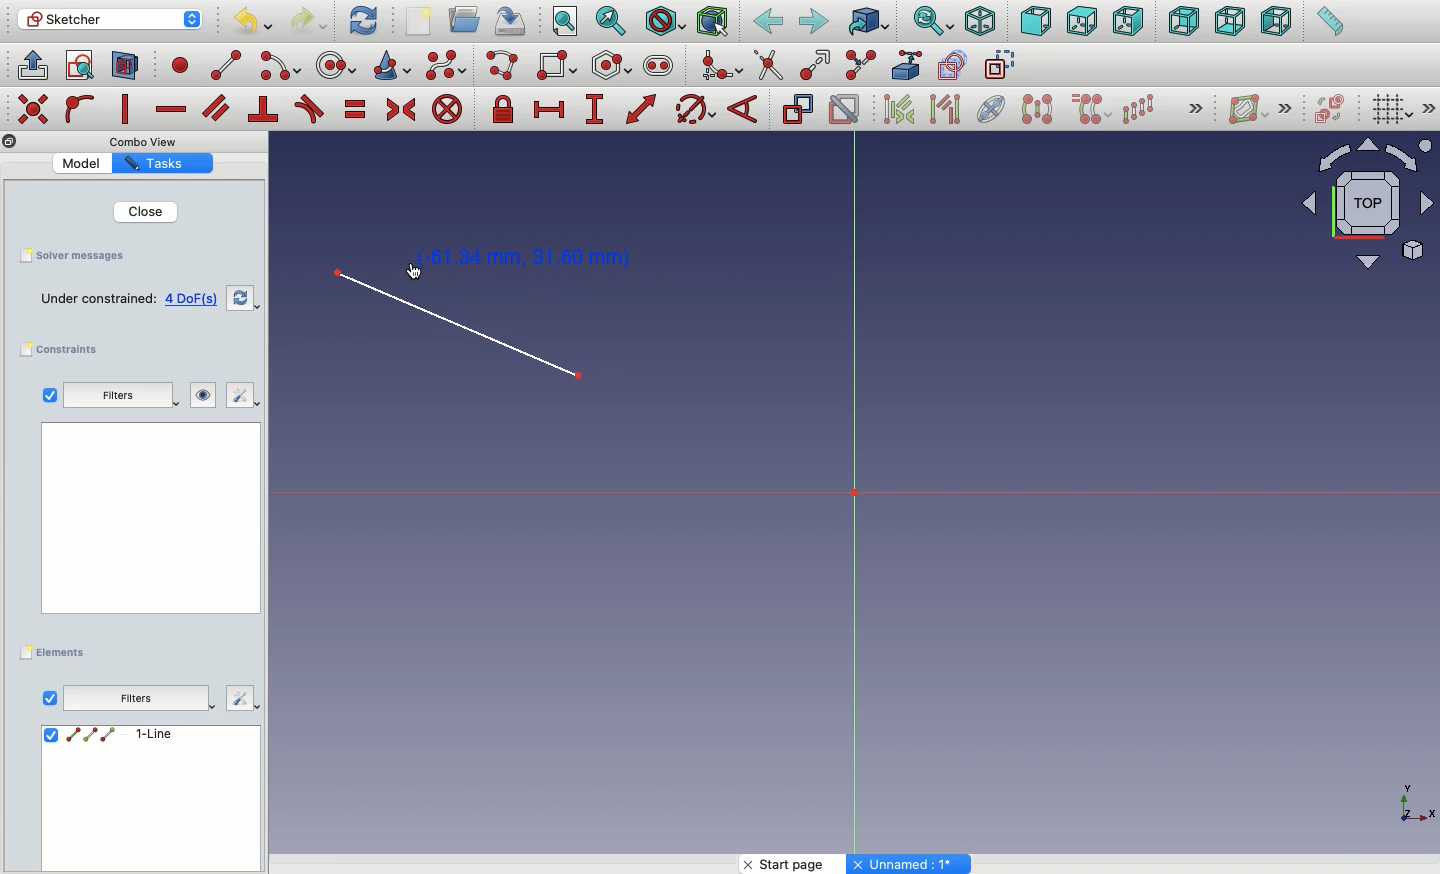  I want to click on Save, so click(83, 257).